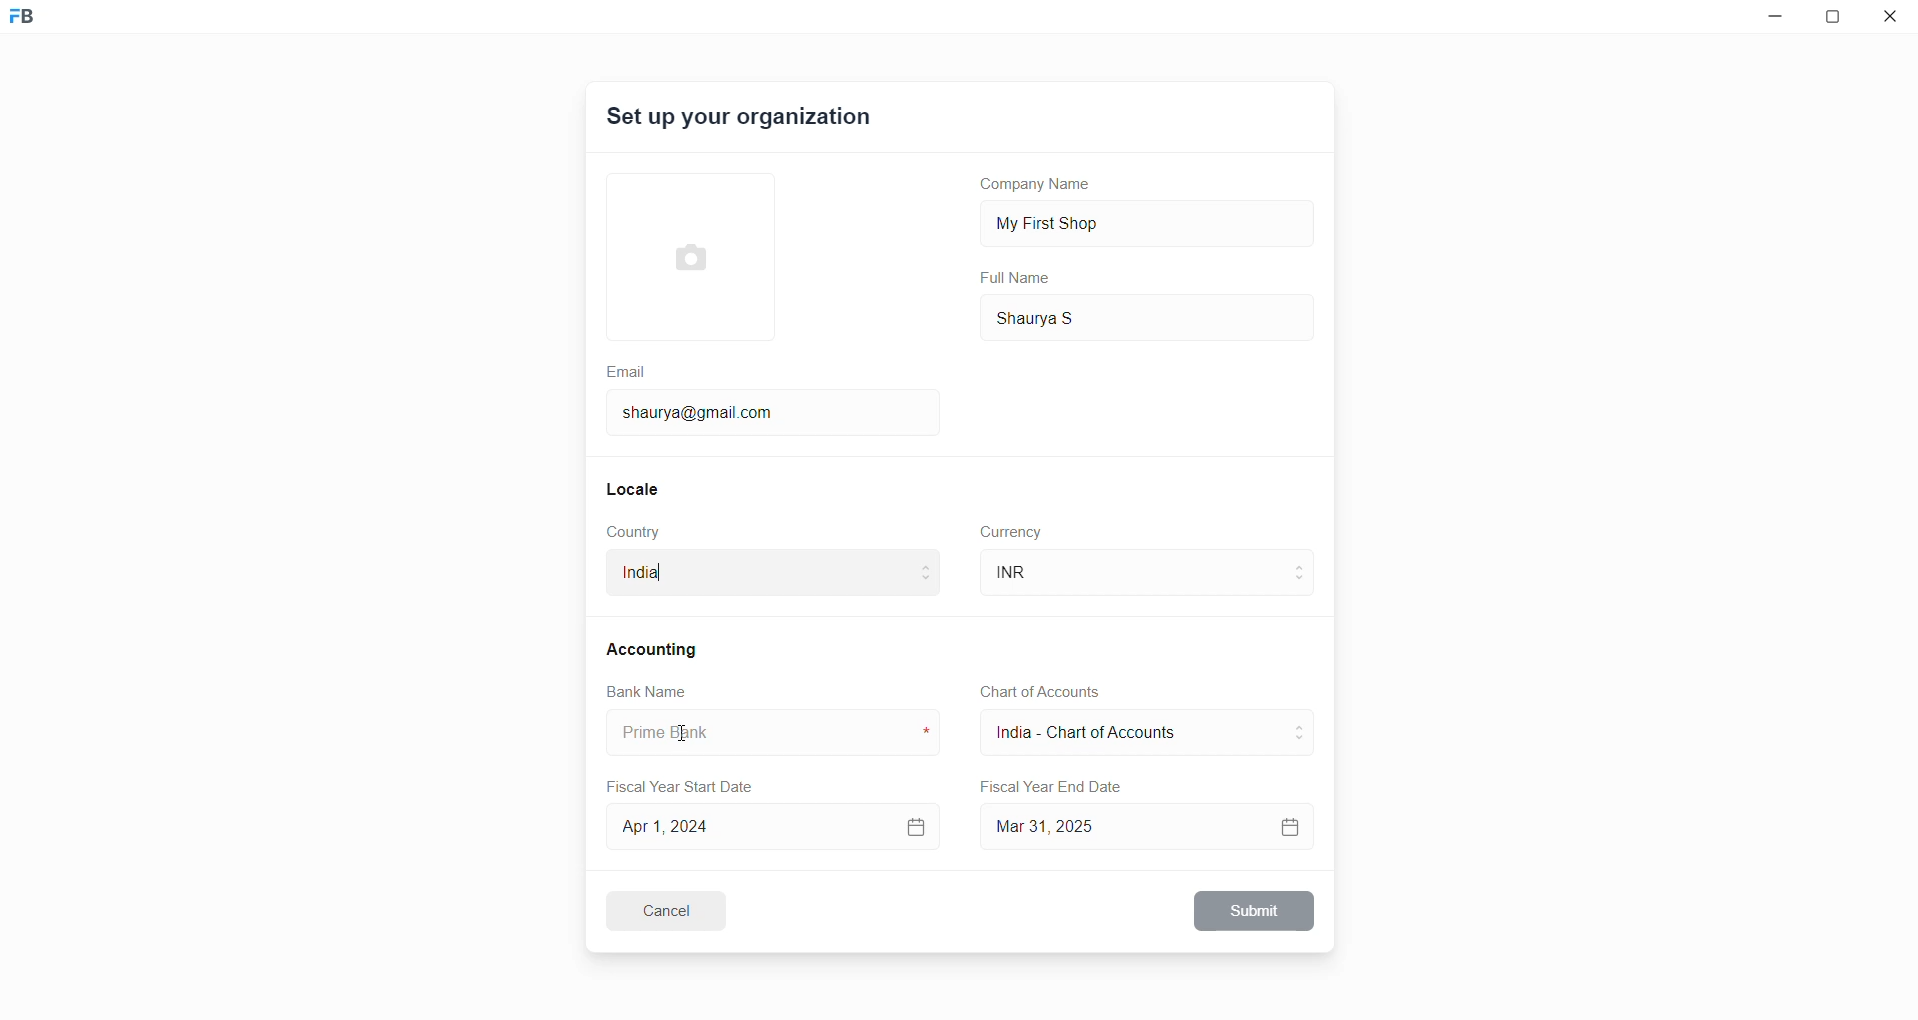 The image size is (1918, 1020). Describe the element at coordinates (1043, 187) in the screenshot. I see `Company Name` at that location.